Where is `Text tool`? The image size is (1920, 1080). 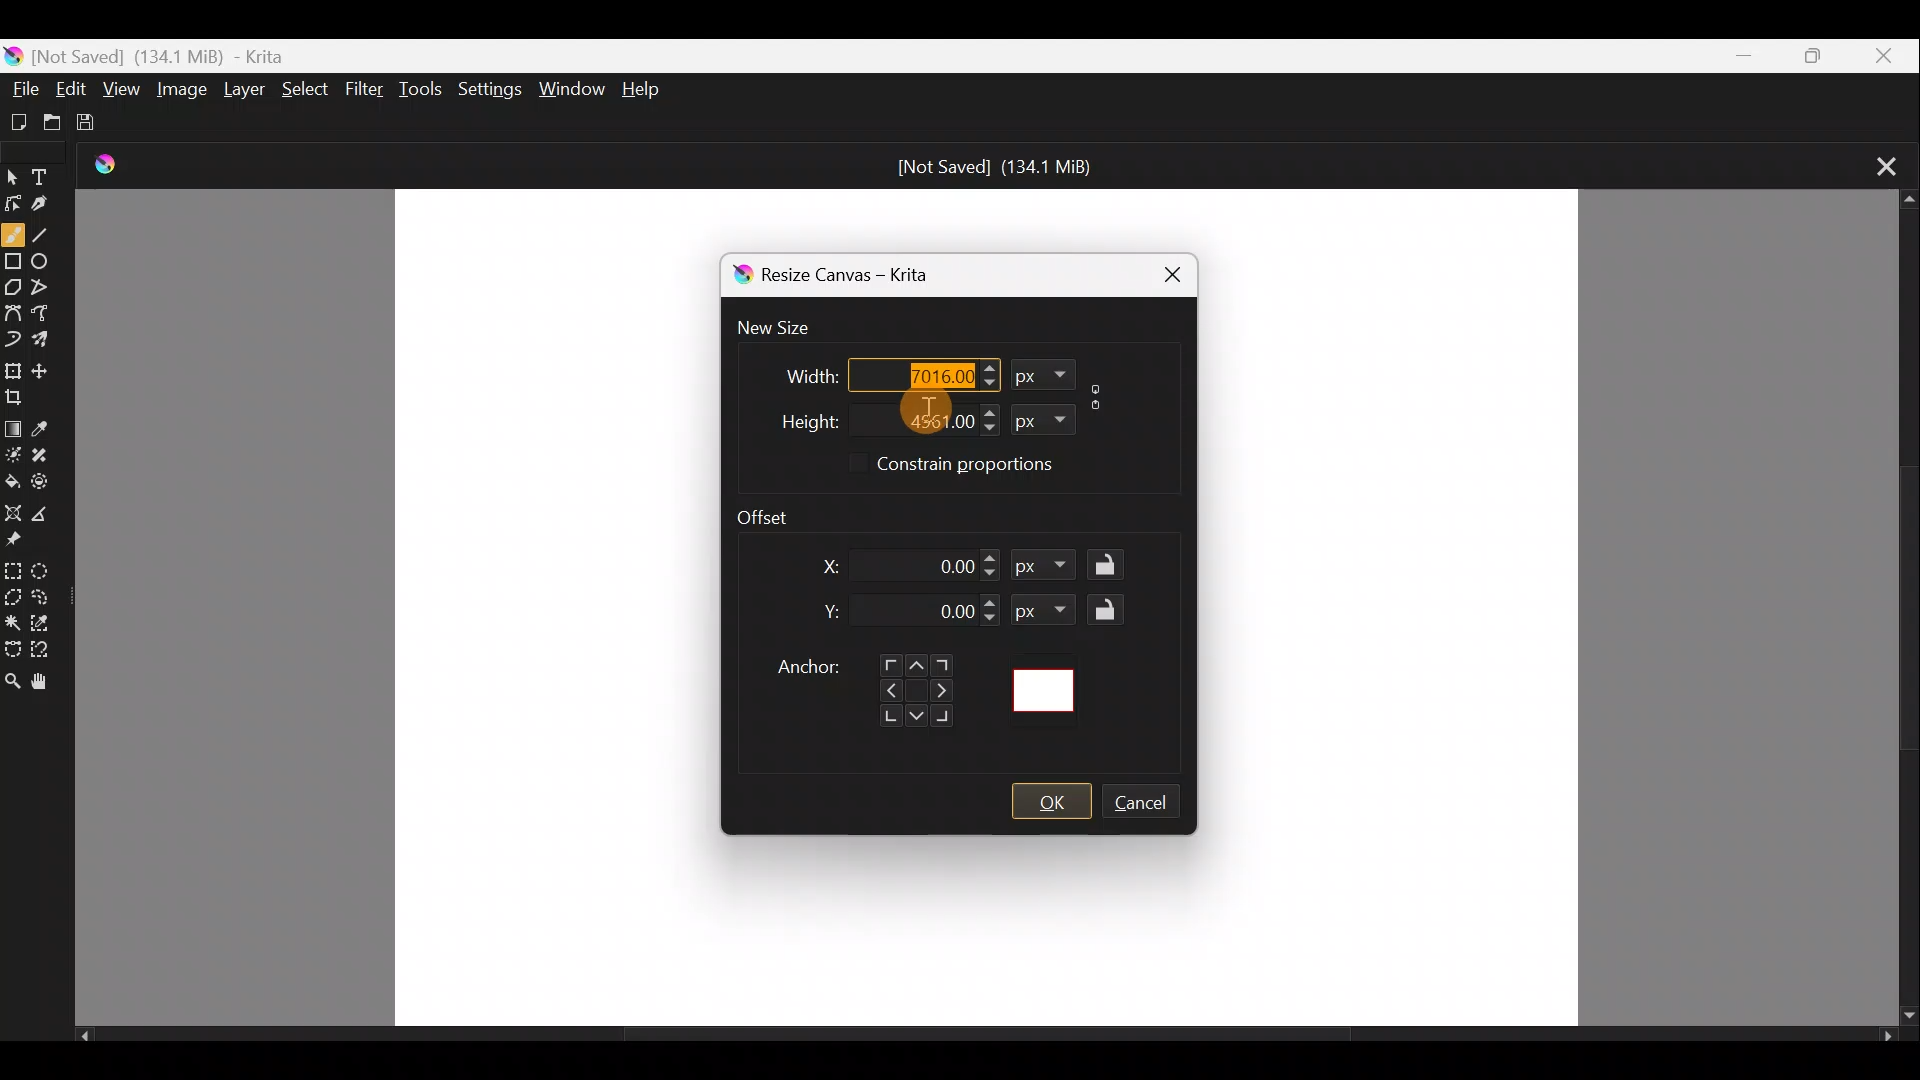
Text tool is located at coordinates (52, 170).